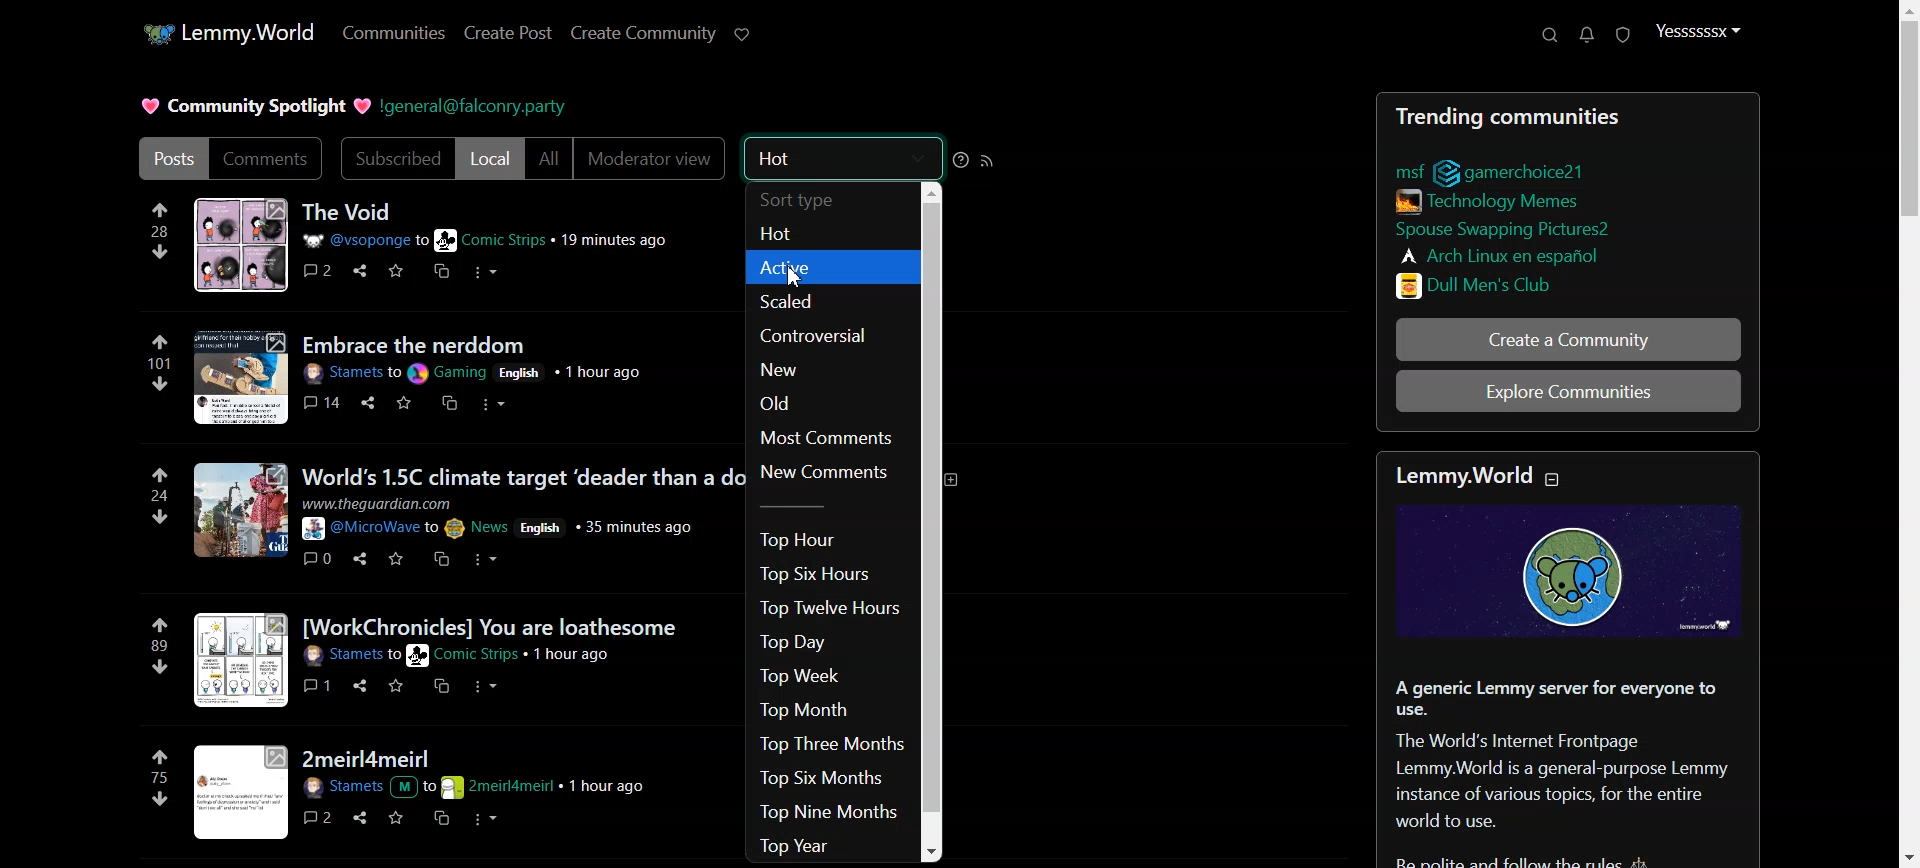 The height and width of the screenshot is (868, 1920). What do you see at coordinates (937, 525) in the screenshot?
I see `Vertical Scroll bar` at bounding box center [937, 525].